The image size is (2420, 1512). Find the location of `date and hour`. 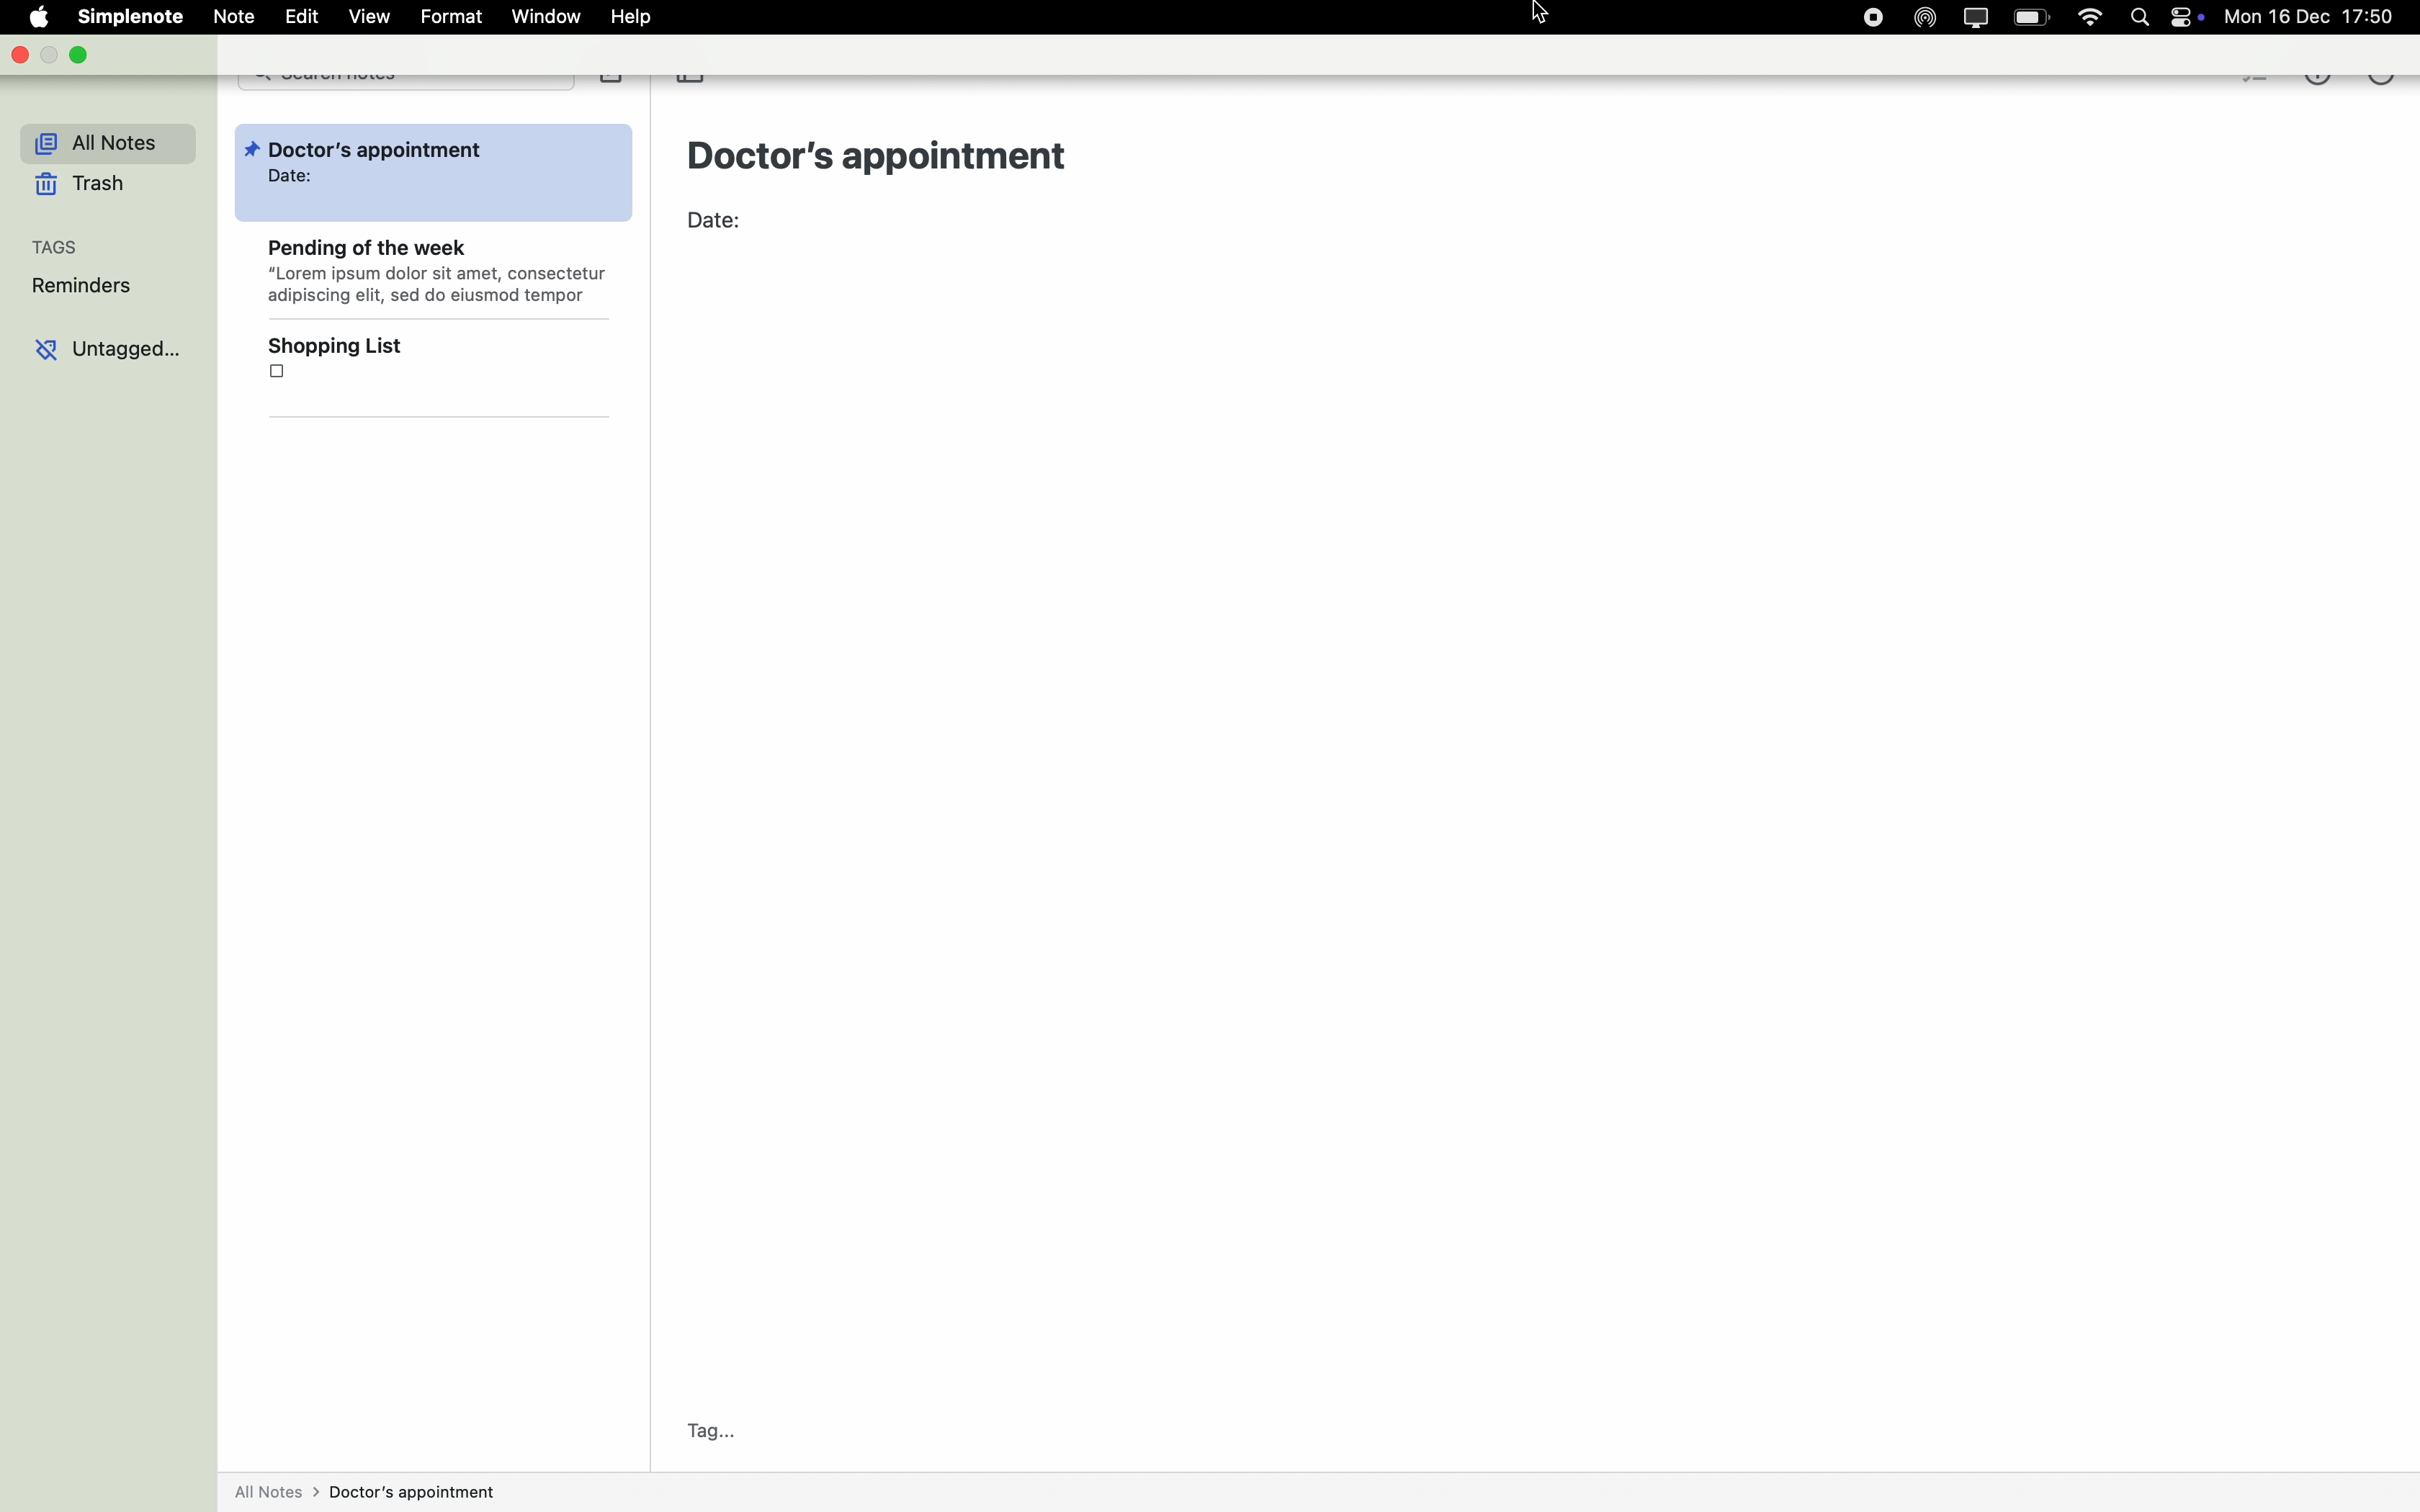

date and hour is located at coordinates (2322, 15).